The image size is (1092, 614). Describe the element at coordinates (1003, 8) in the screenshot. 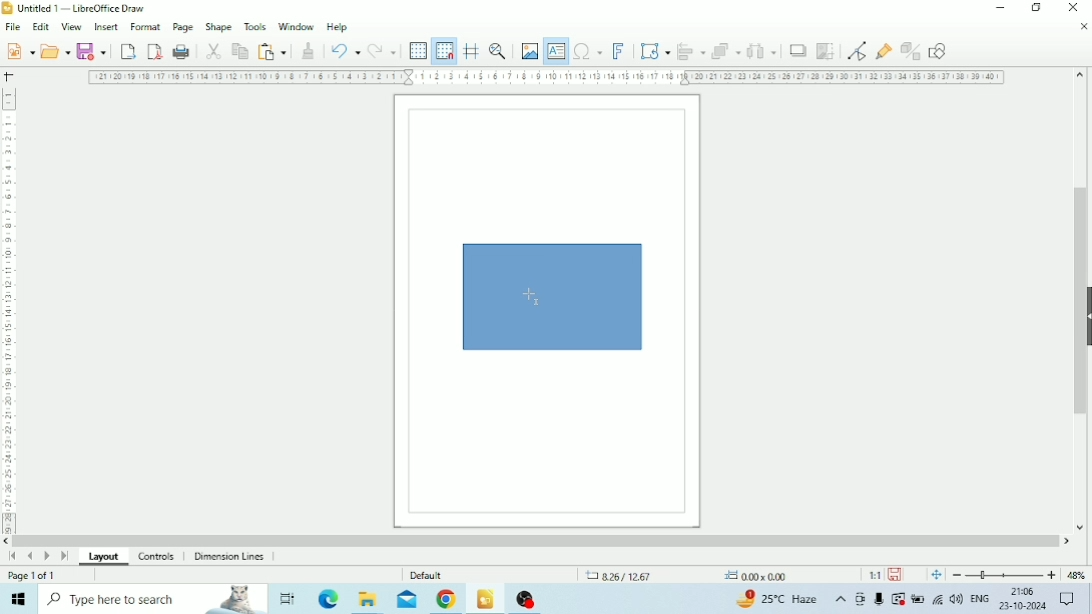

I see `Minimize` at that location.